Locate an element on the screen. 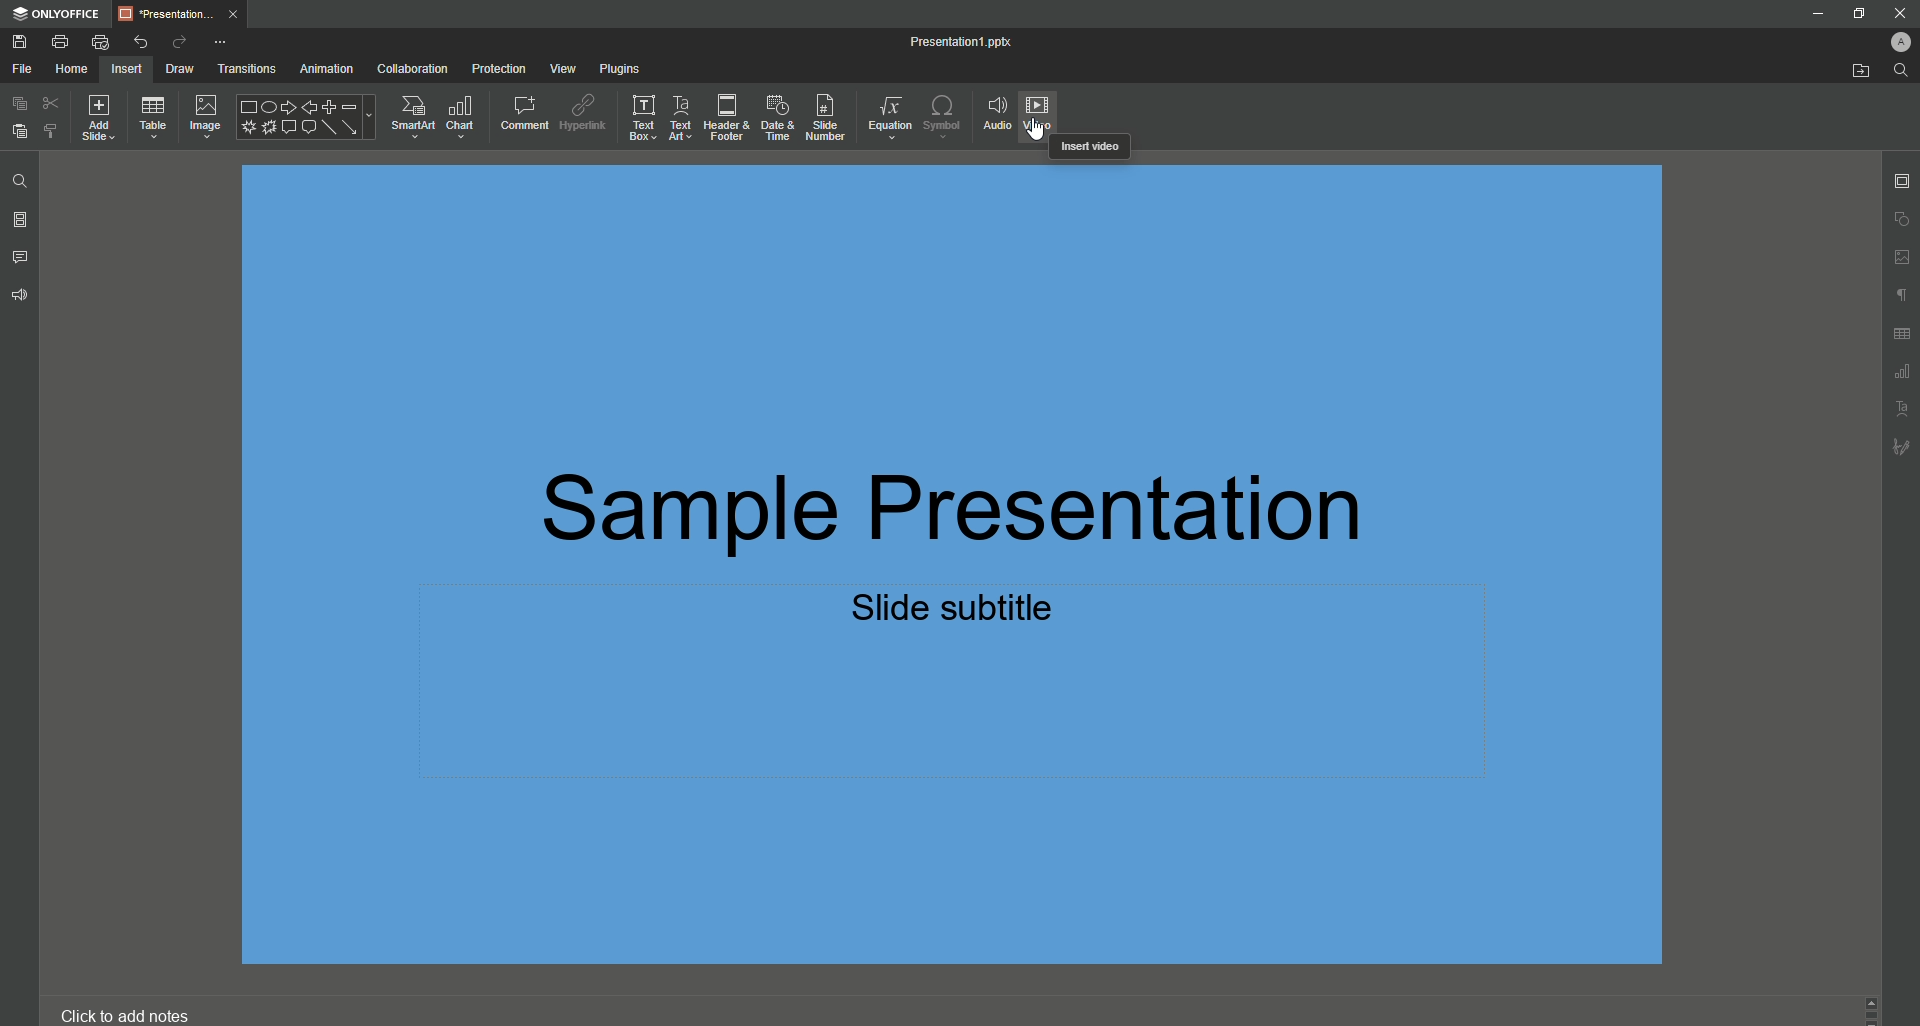 This screenshot has width=1920, height=1026. Print is located at coordinates (61, 42).